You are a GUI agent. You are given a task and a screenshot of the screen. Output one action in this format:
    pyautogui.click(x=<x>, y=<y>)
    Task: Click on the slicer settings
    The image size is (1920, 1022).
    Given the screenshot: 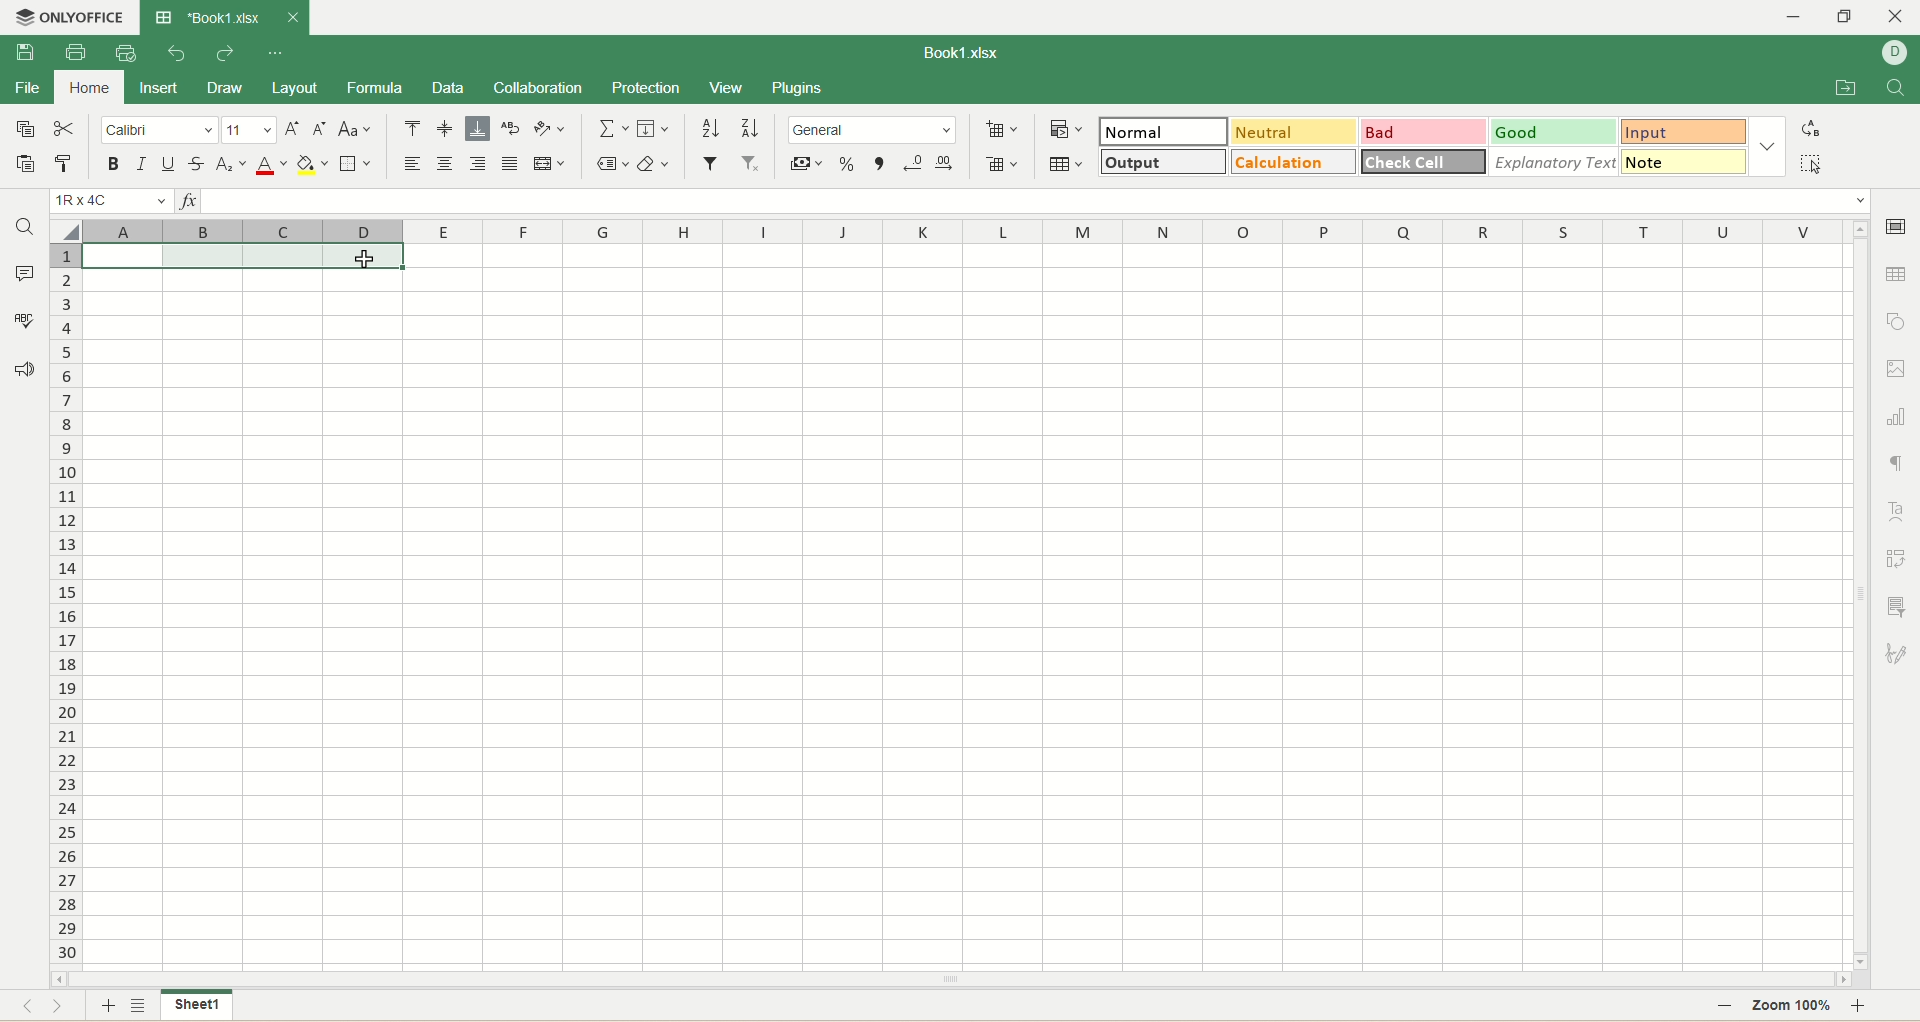 What is the action you would take?
    pyautogui.click(x=1900, y=607)
    